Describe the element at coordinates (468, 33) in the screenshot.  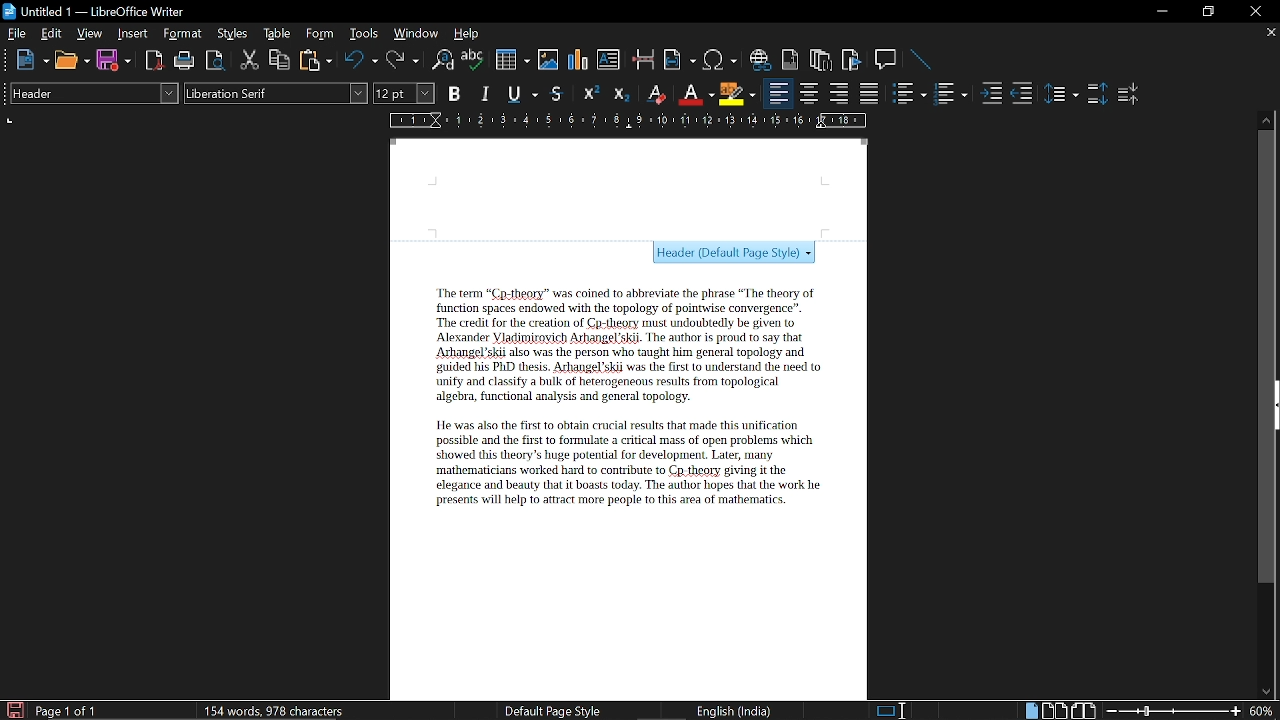
I see `HElp` at that location.